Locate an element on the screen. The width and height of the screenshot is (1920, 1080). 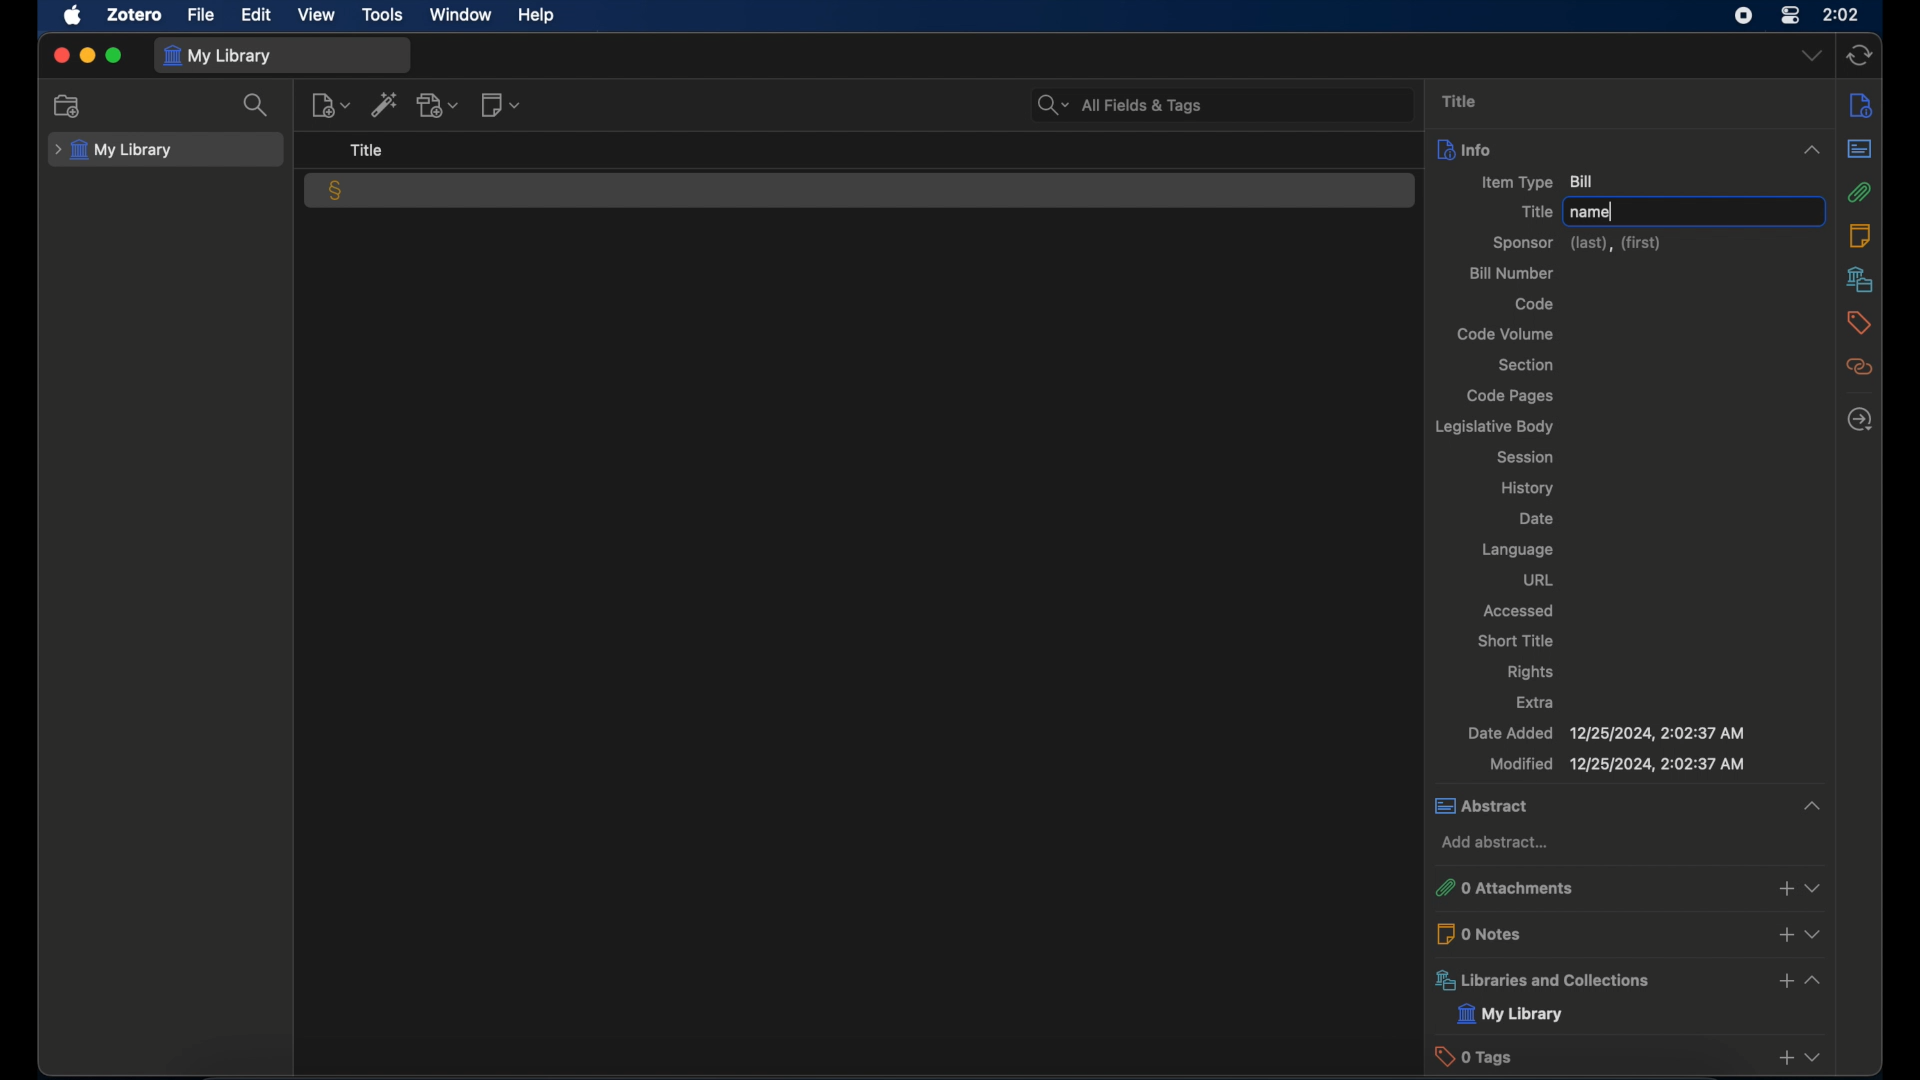
url is located at coordinates (1537, 579).